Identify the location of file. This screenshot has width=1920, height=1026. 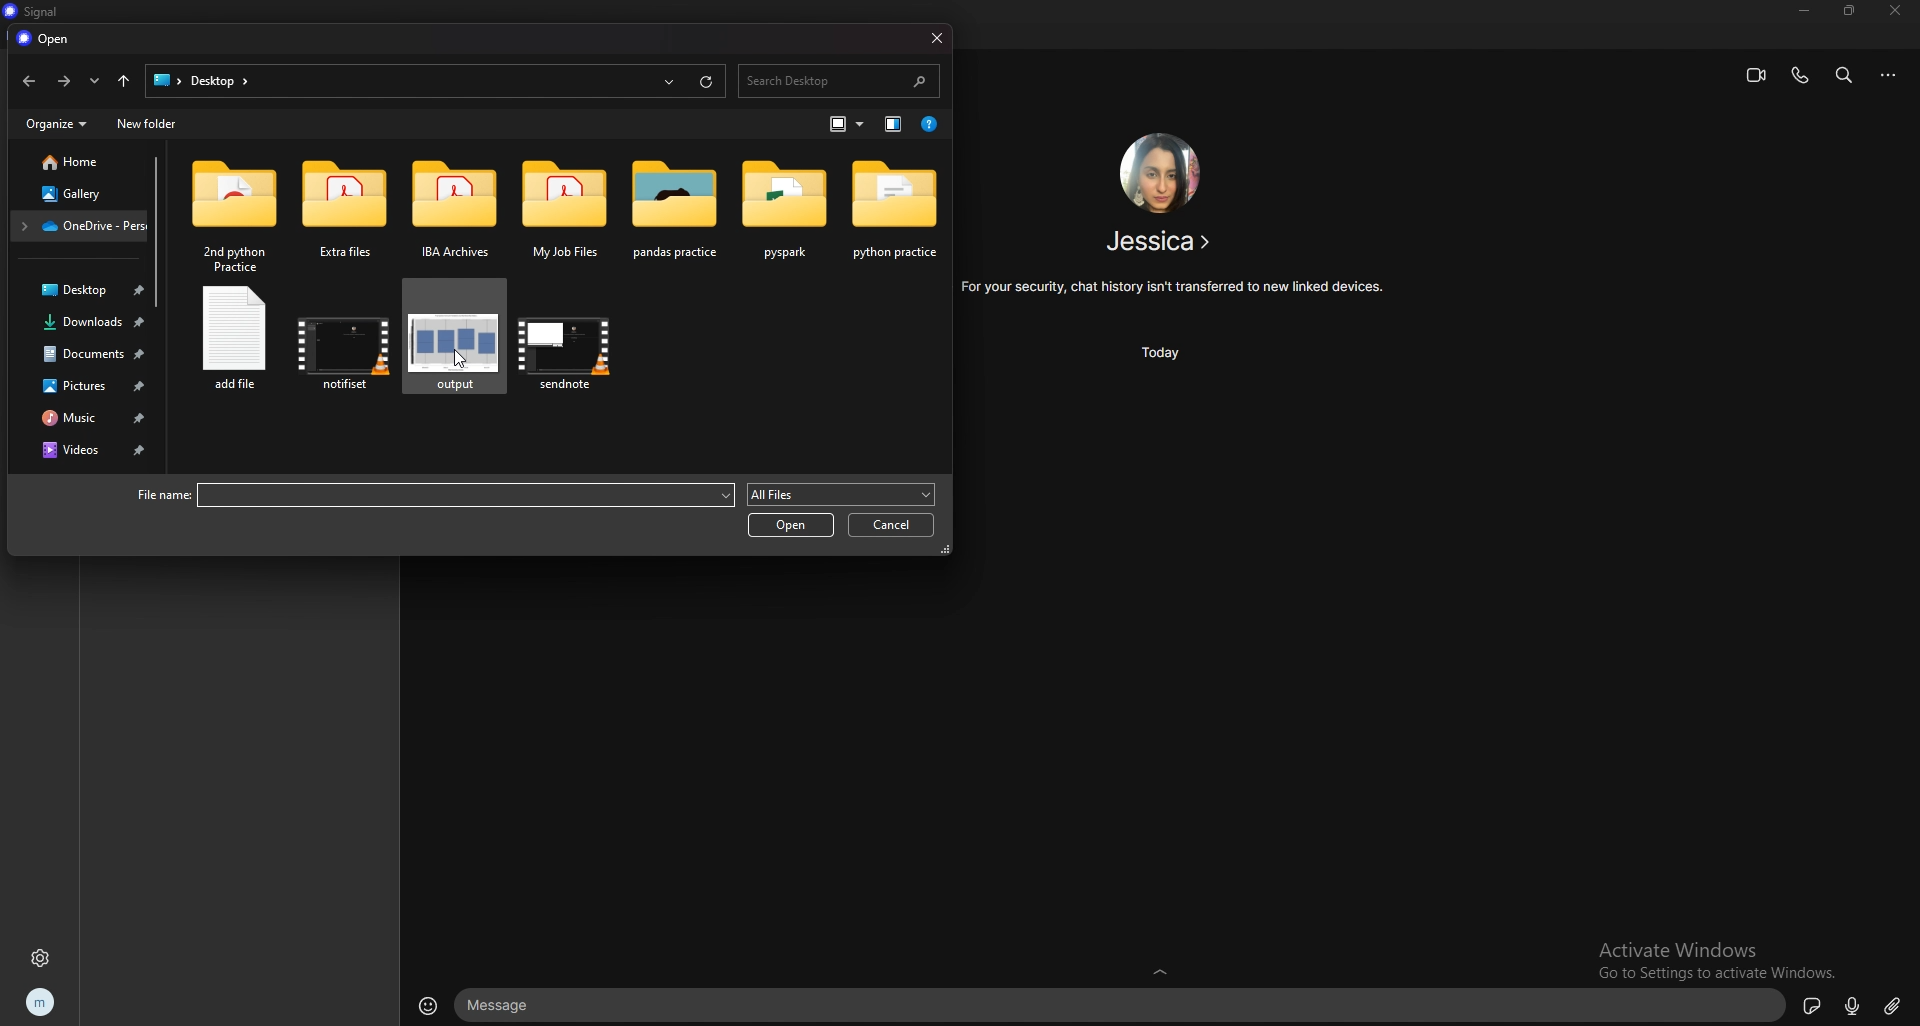
(237, 346).